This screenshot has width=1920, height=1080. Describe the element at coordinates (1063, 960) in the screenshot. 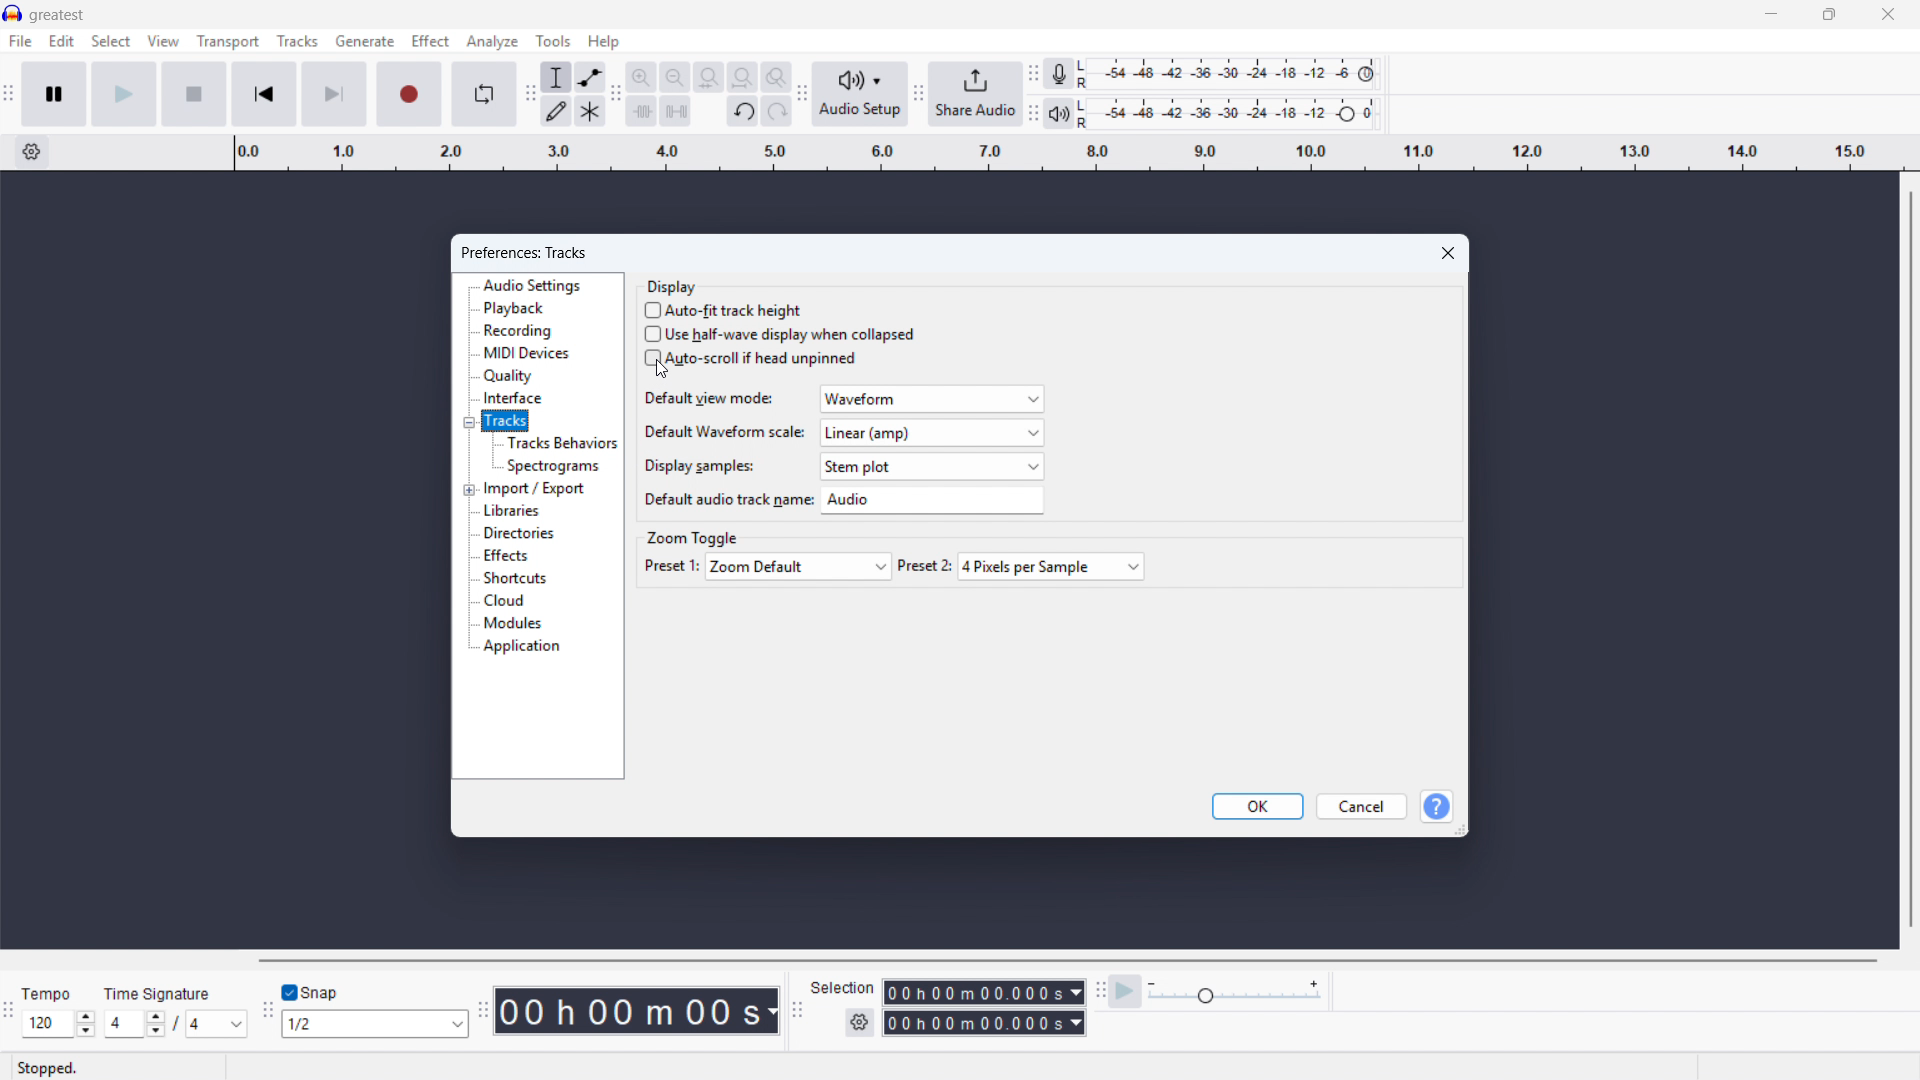

I see `Horizontal scroll bar ` at that location.